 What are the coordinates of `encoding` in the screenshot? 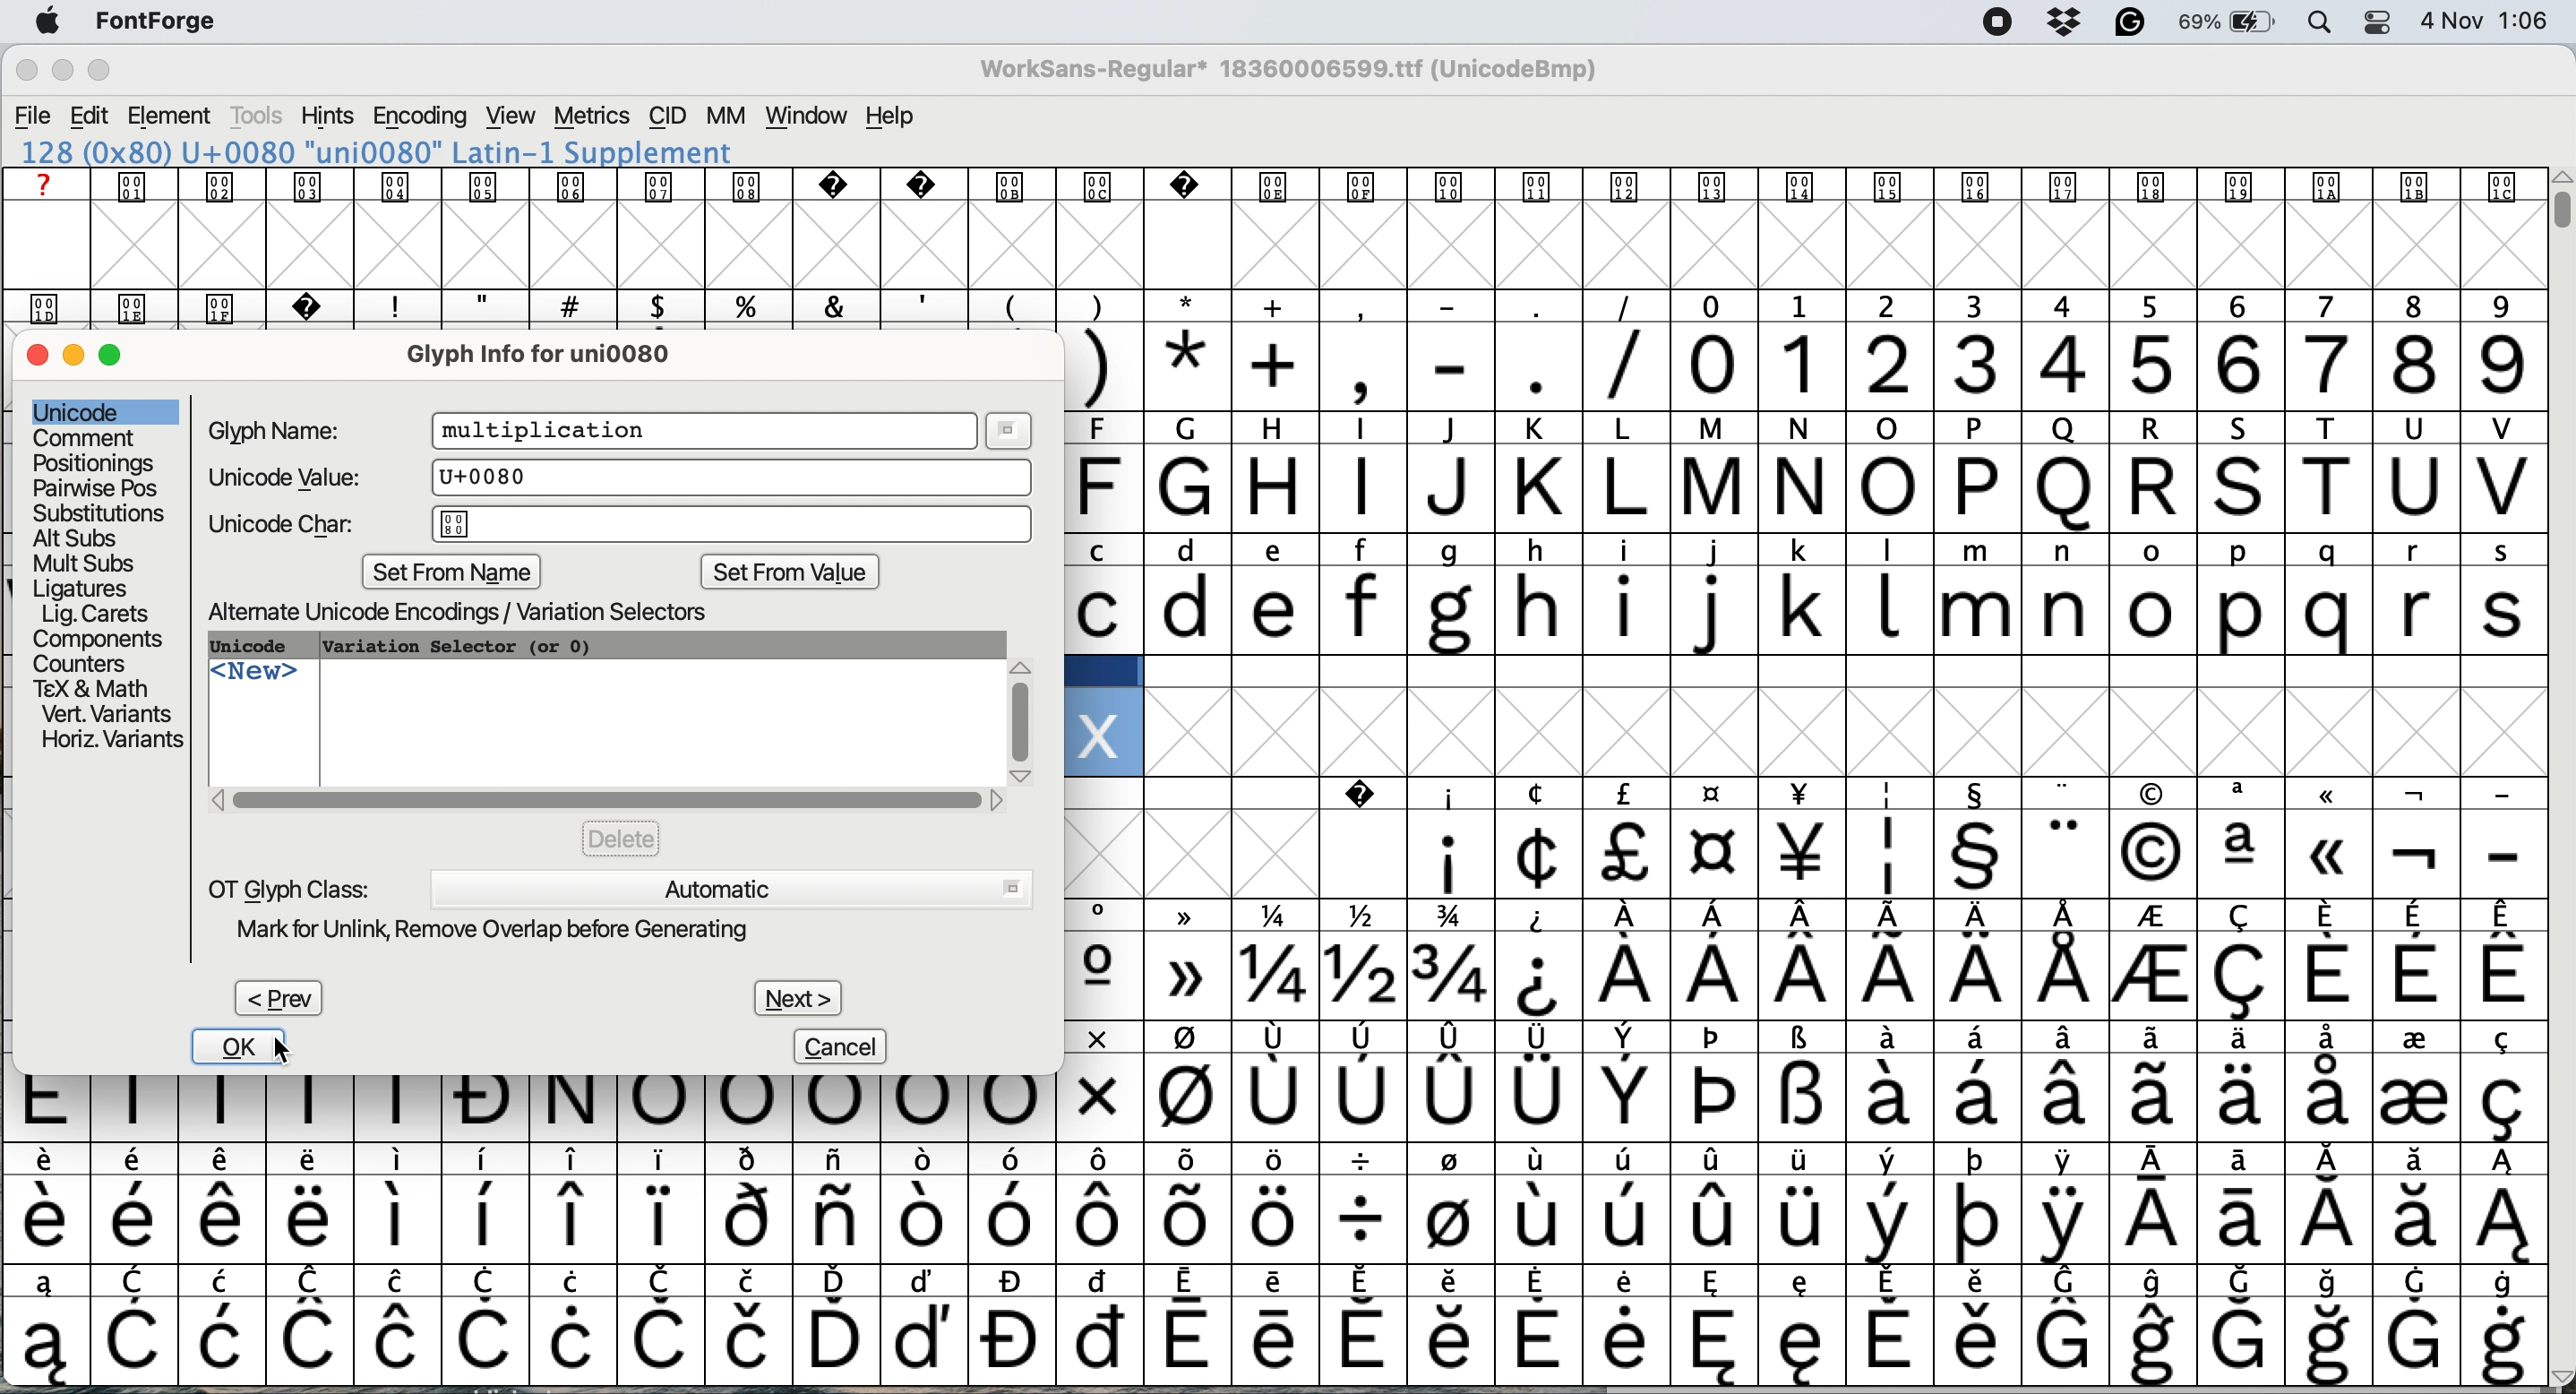 It's located at (419, 116).